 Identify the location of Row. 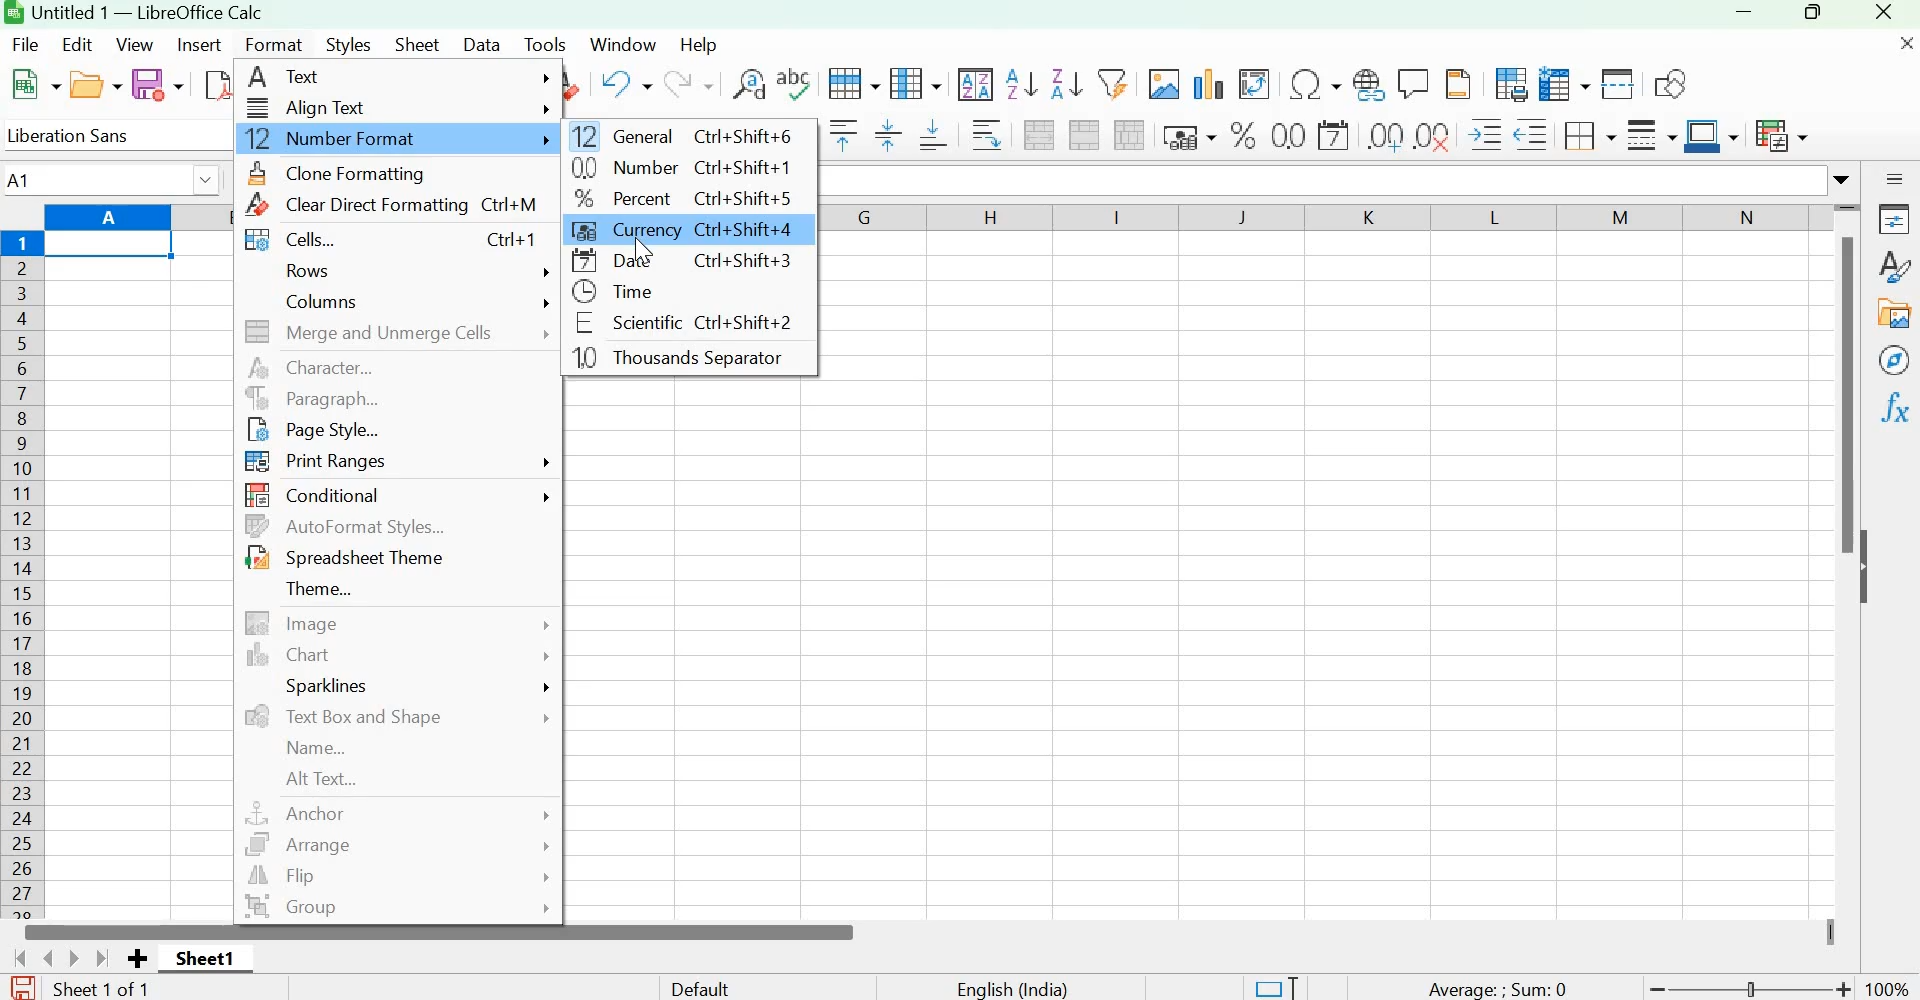
(855, 83).